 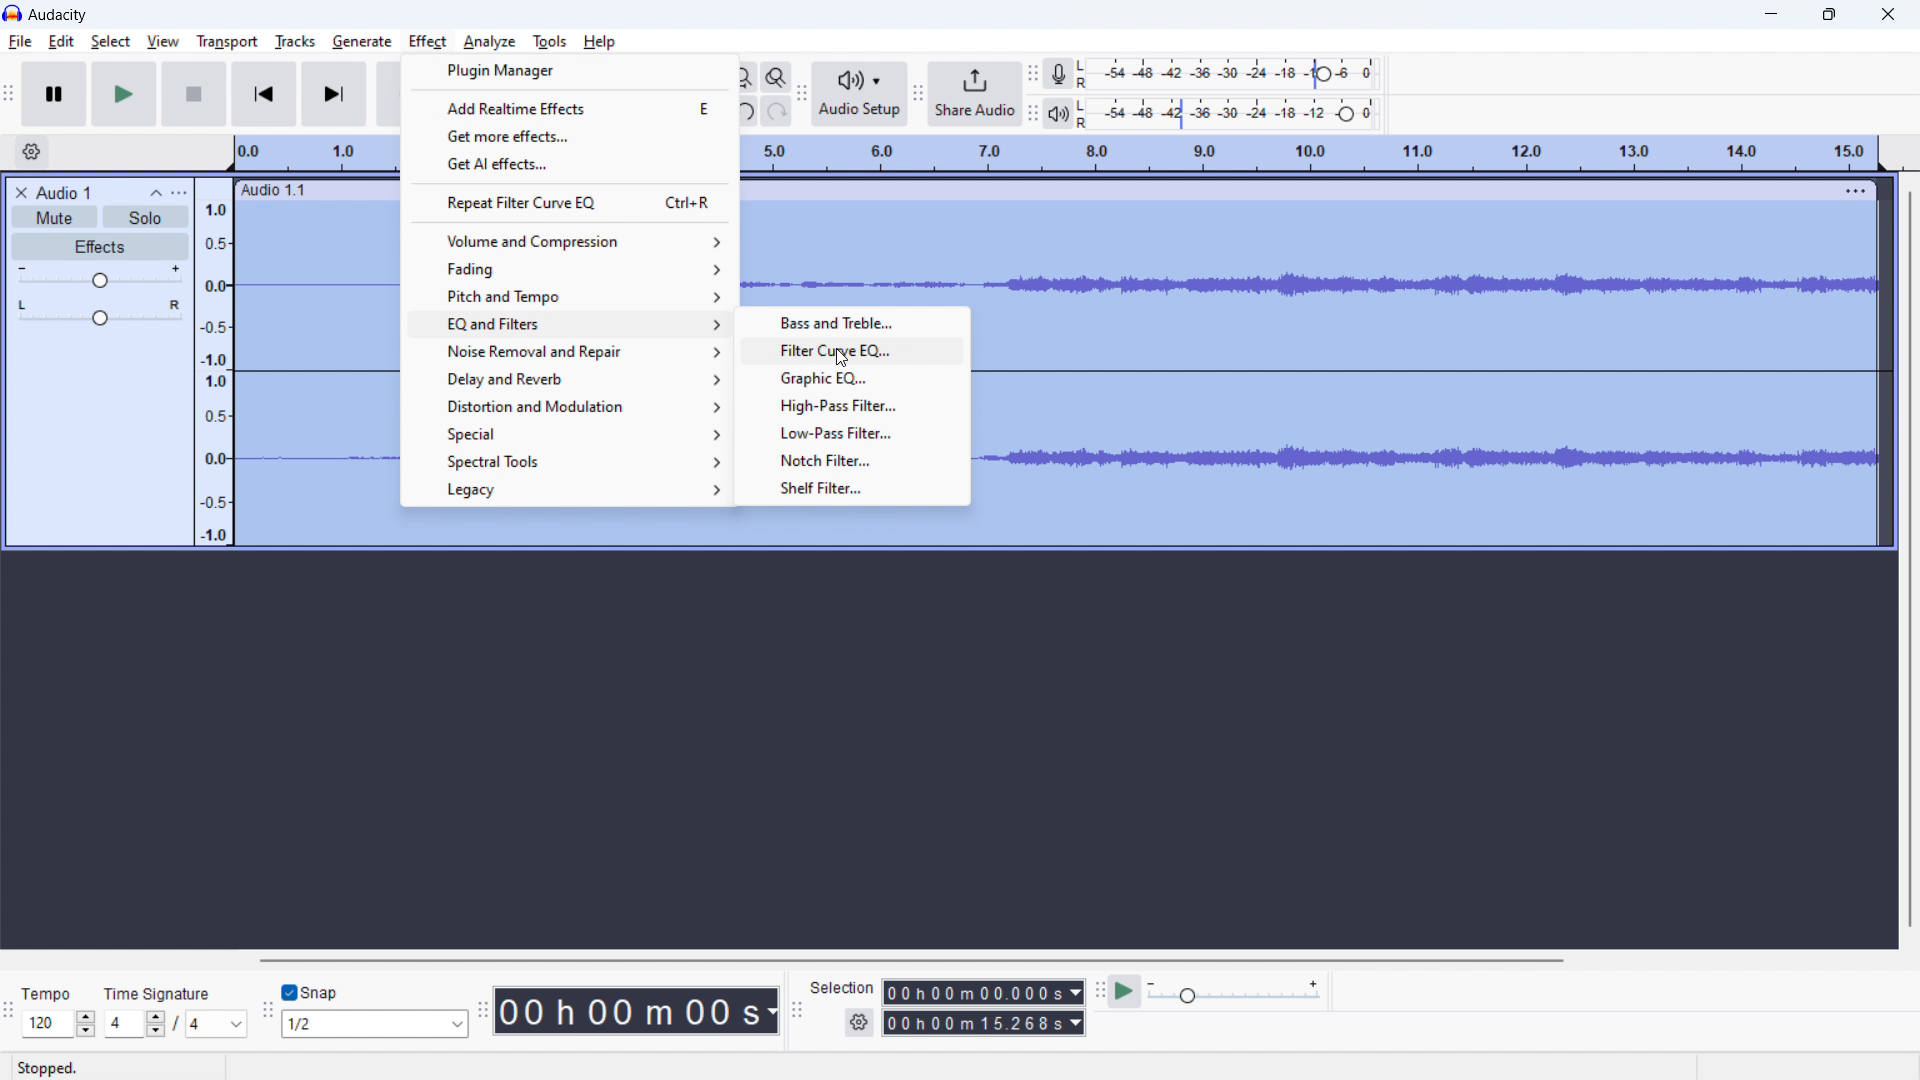 I want to click on pause, so click(x=55, y=94).